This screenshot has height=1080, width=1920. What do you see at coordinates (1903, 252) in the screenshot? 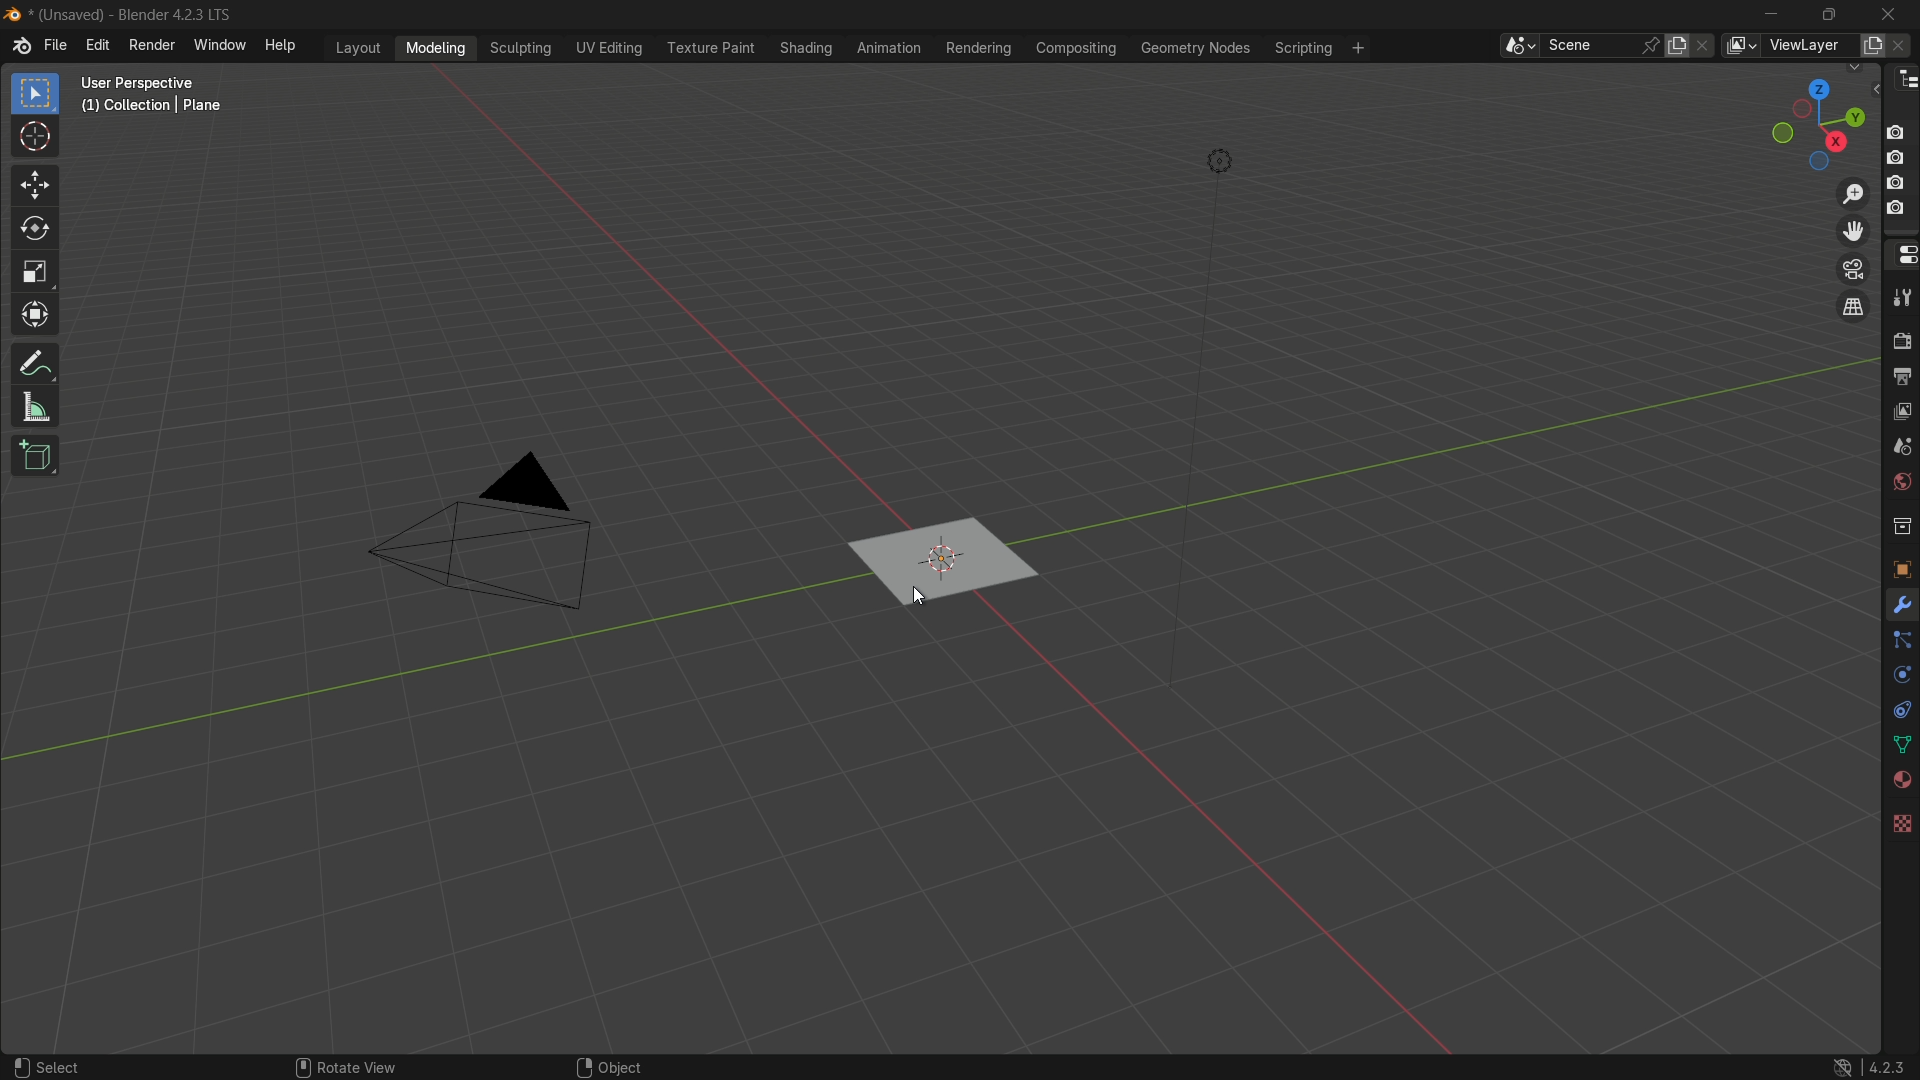
I see `properties` at bounding box center [1903, 252].